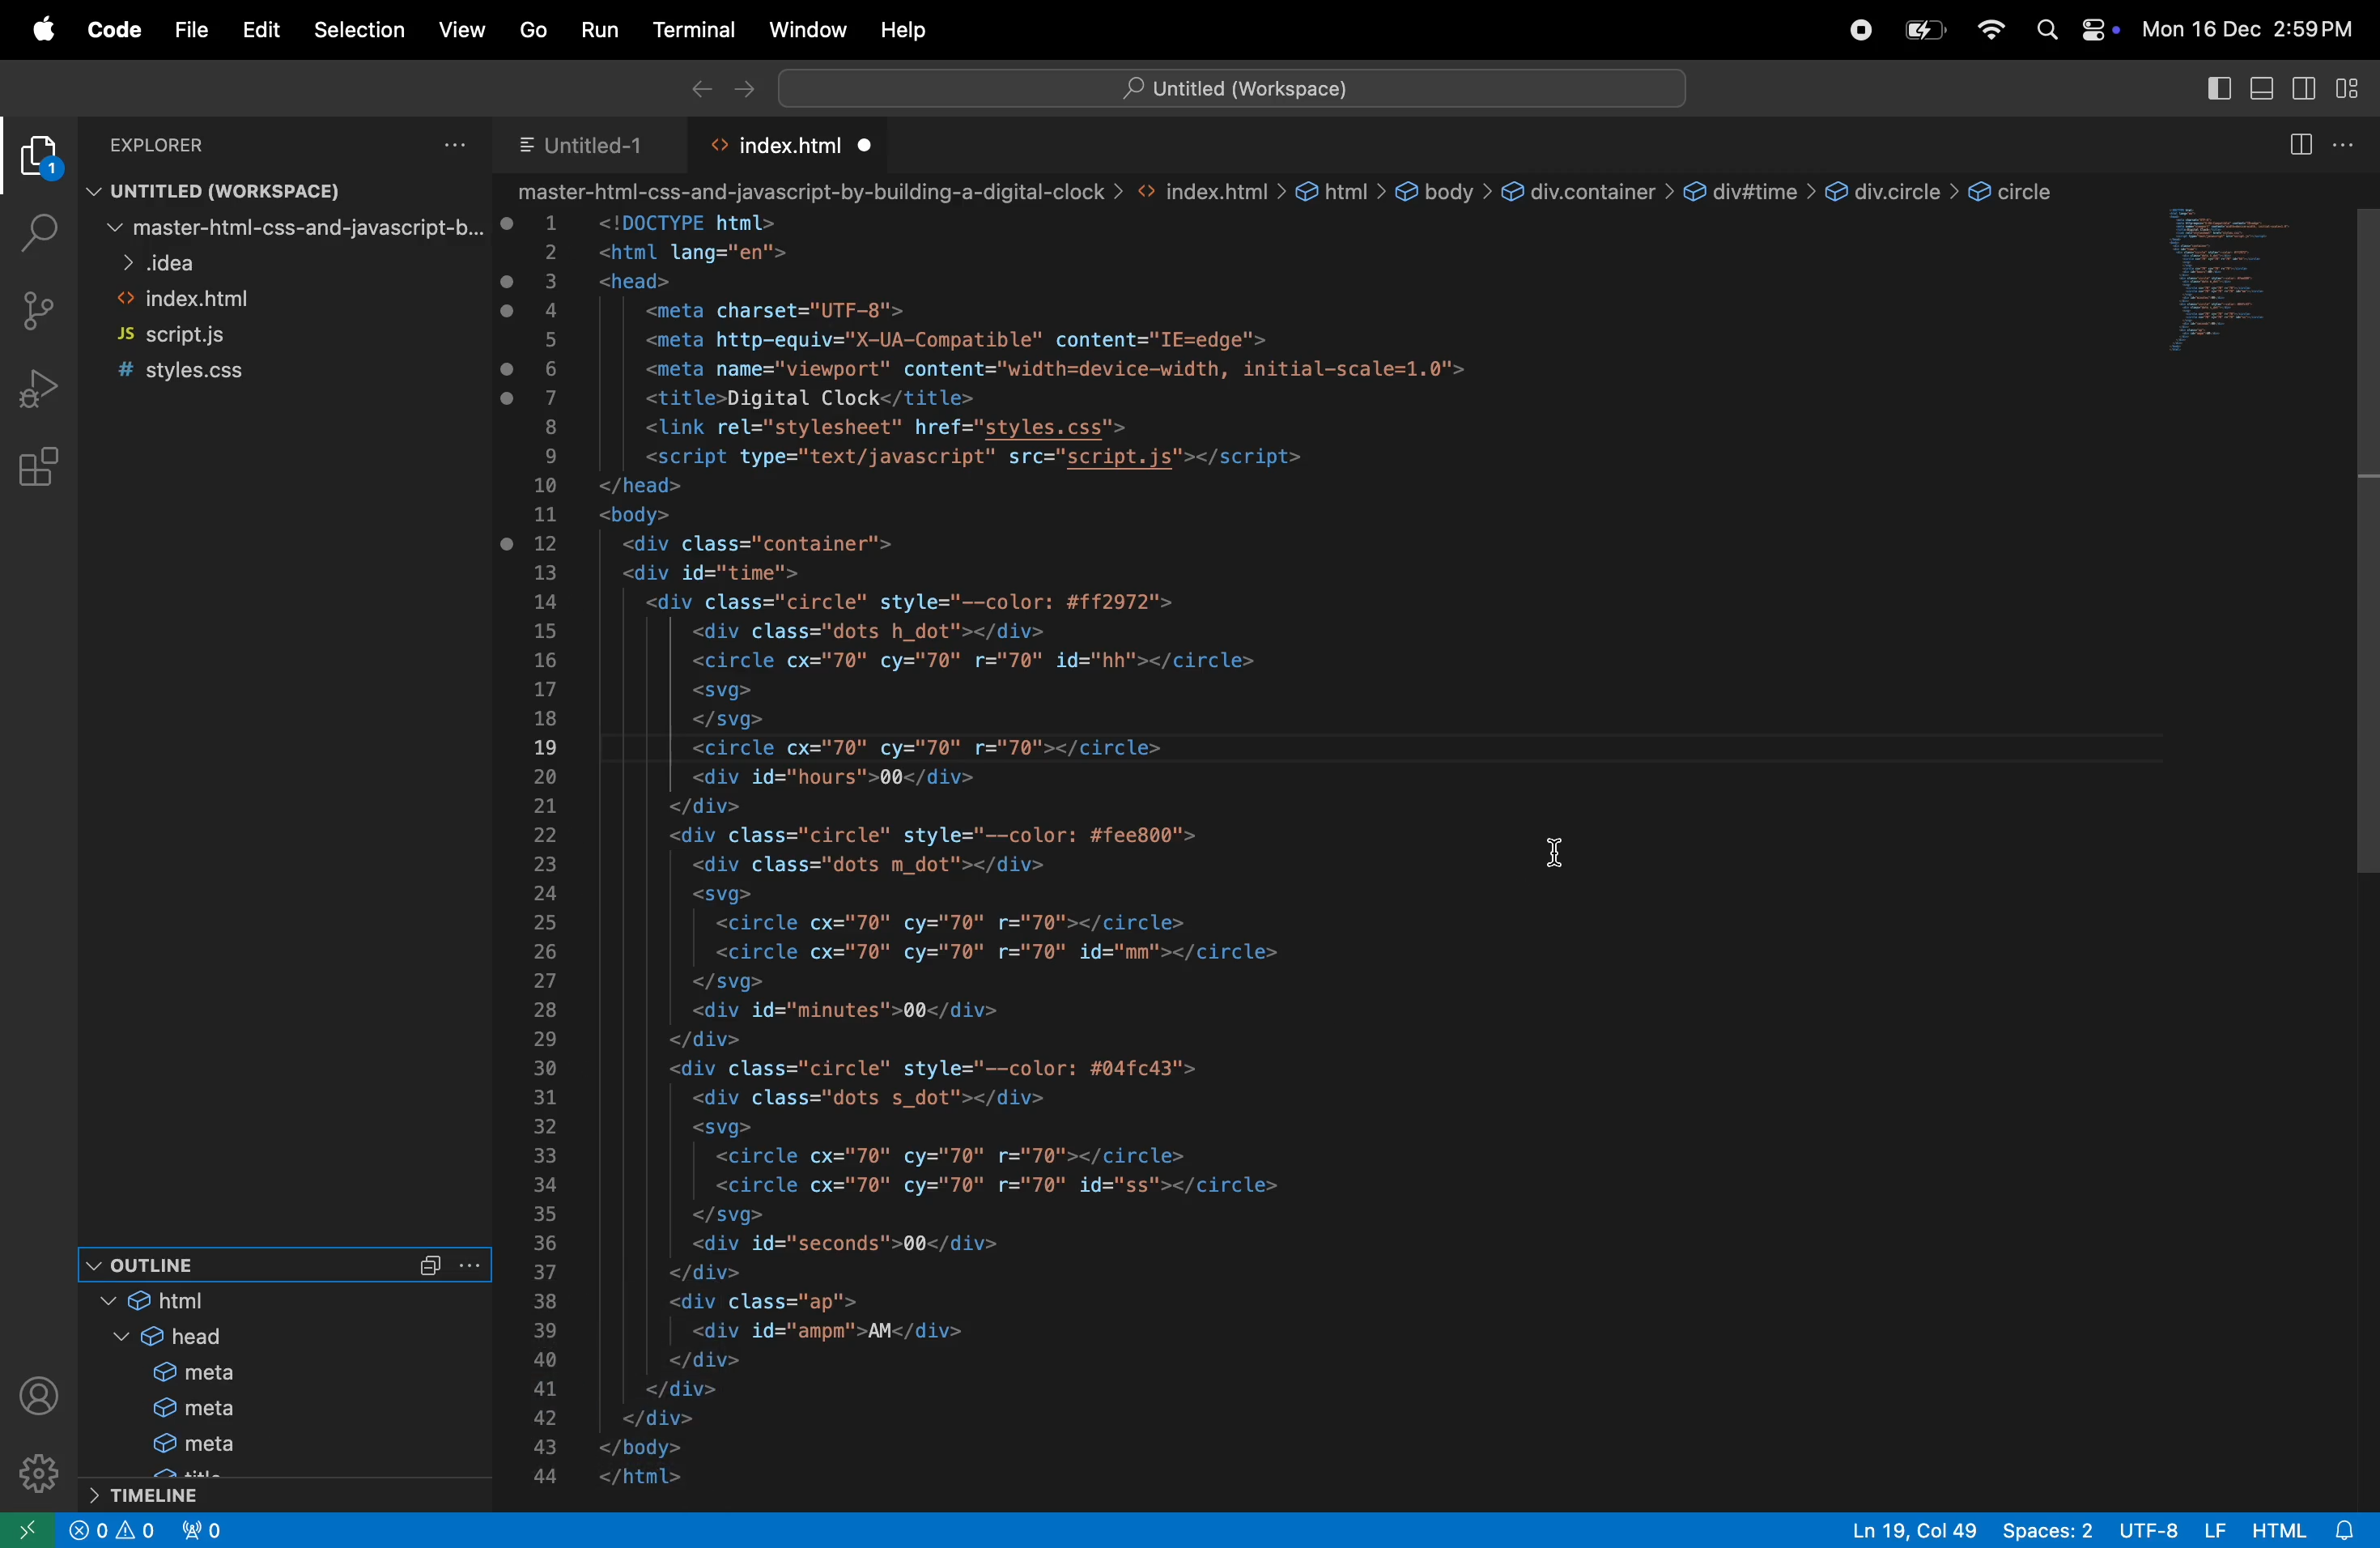 The image size is (2380, 1548). What do you see at coordinates (593, 28) in the screenshot?
I see `run` at bounding box center [593, 28].